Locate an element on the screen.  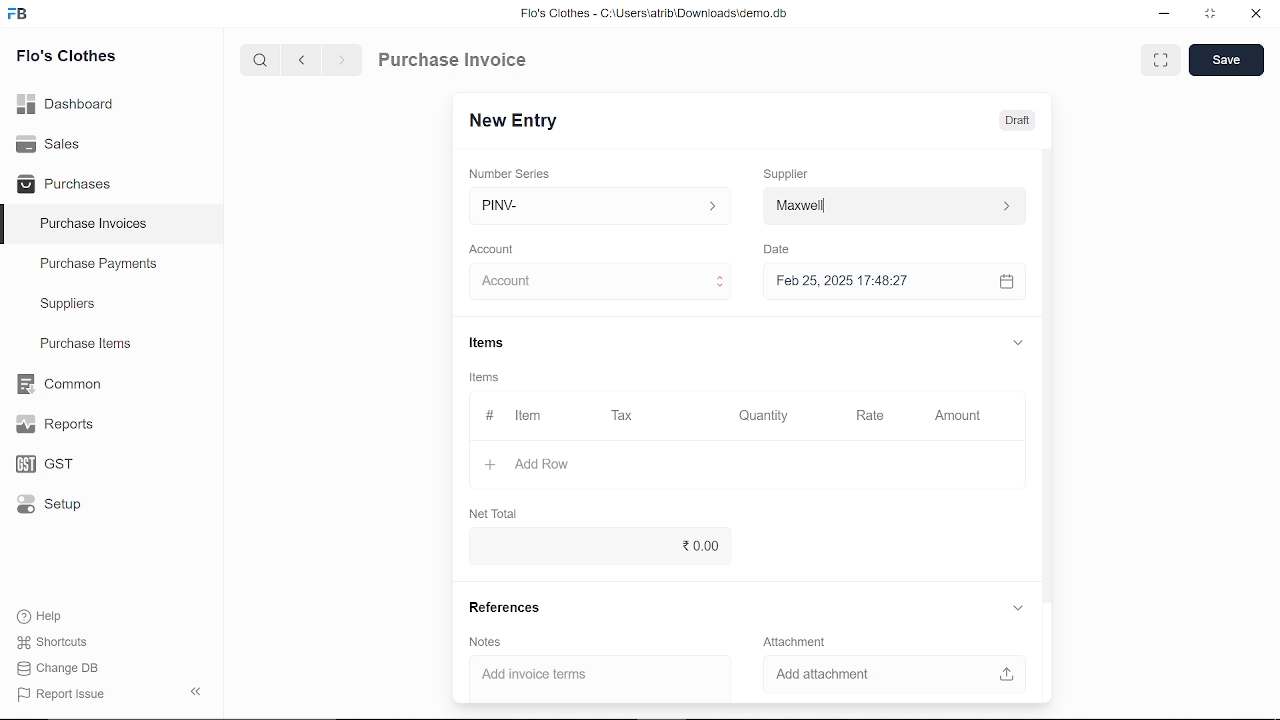
PINV- > is located at coordinates (602, 206).